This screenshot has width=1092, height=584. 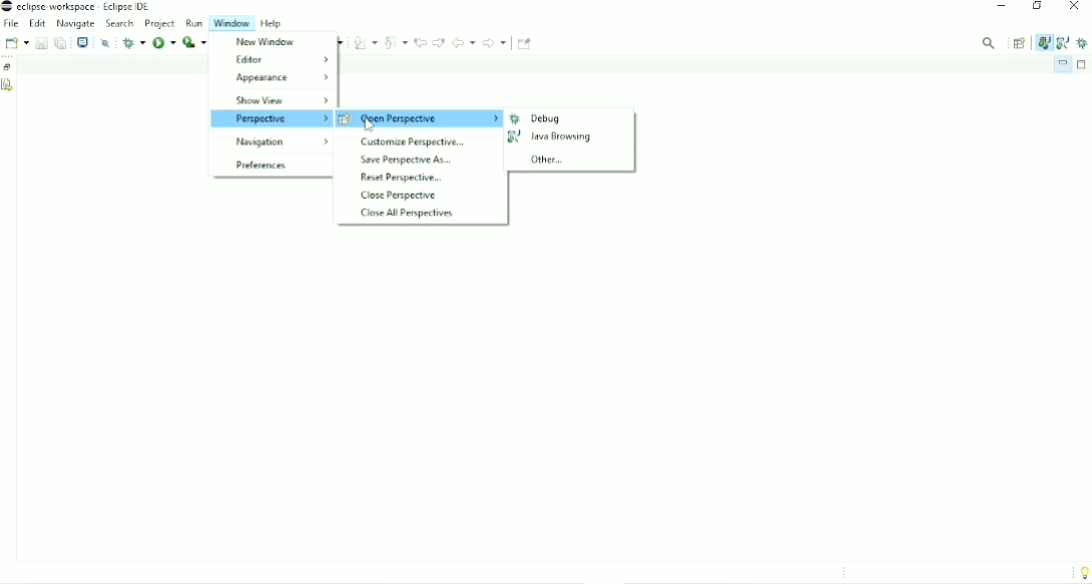 What do you see at coordinates (1020, 43) in the screenshot?
I see `Open Perspective` at bounding box center [1020, 43].